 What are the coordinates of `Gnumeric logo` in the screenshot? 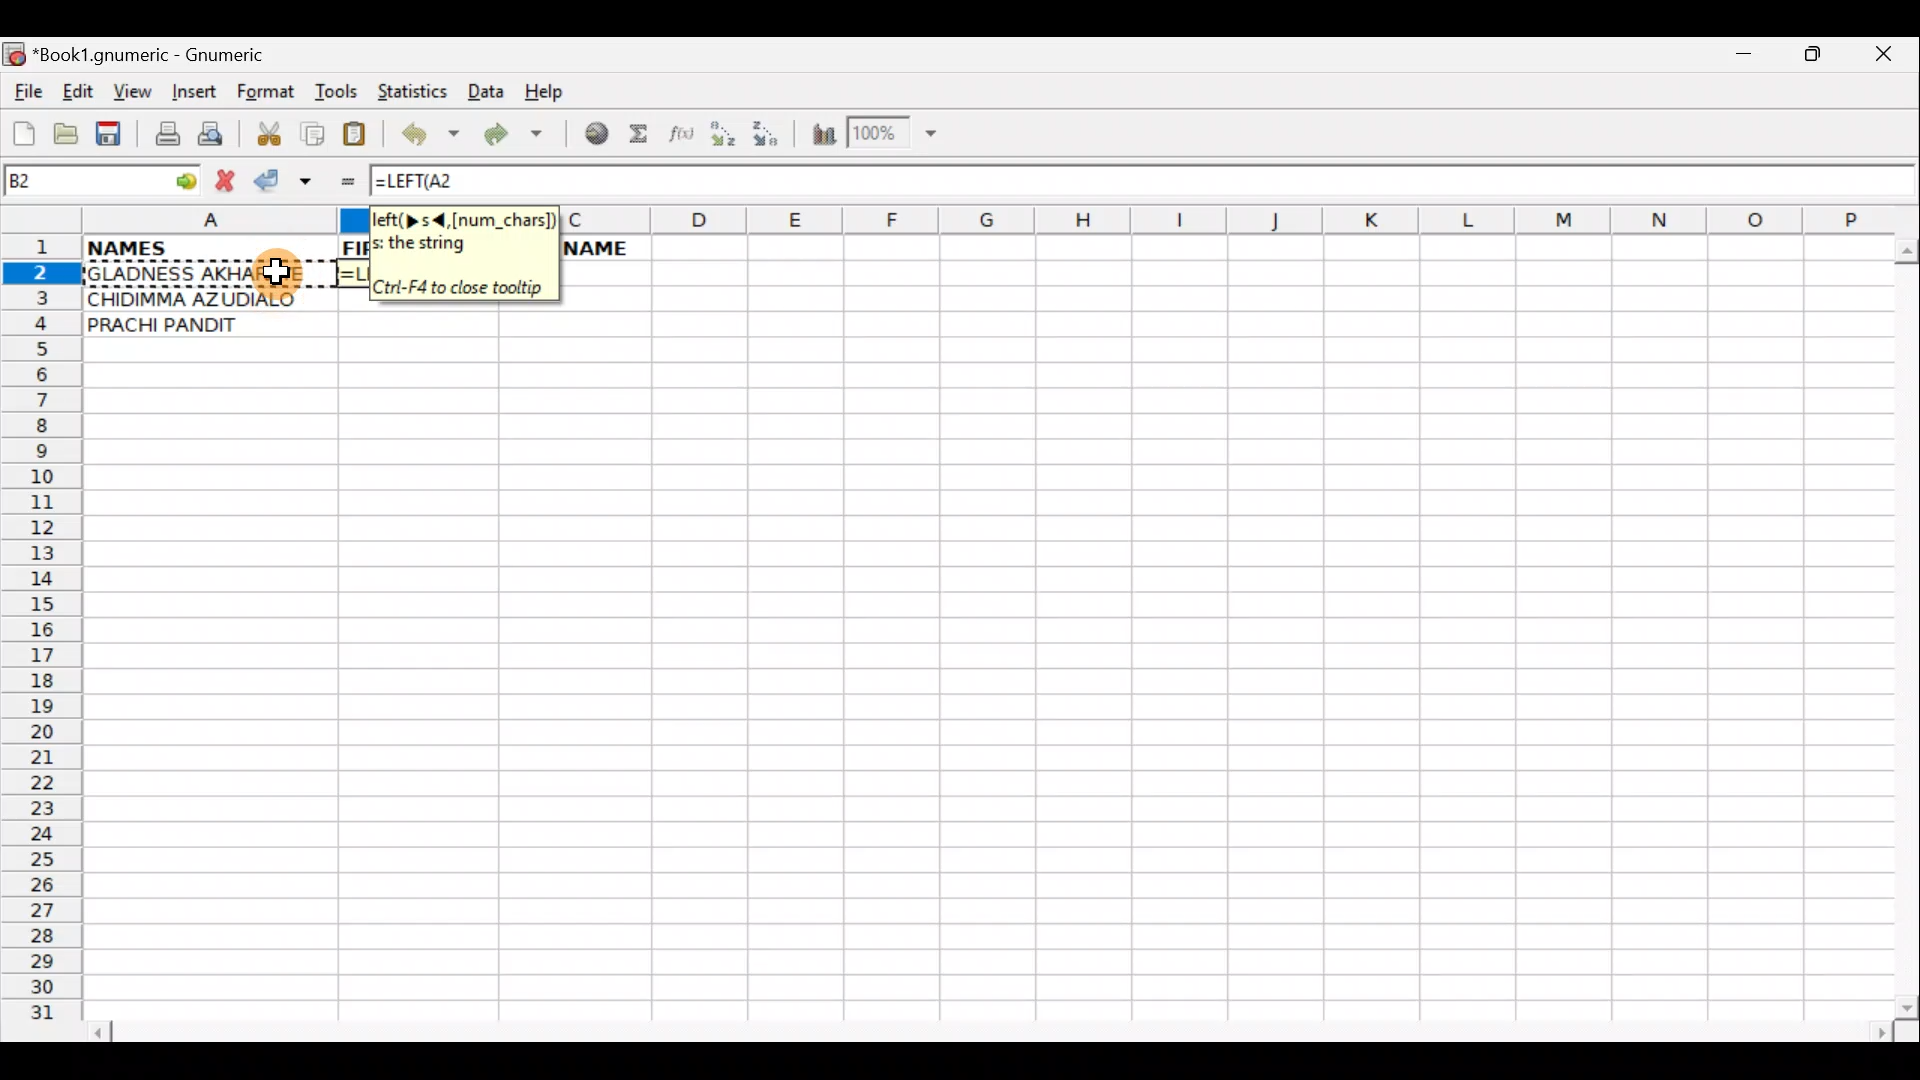 It's located at (14, 56).